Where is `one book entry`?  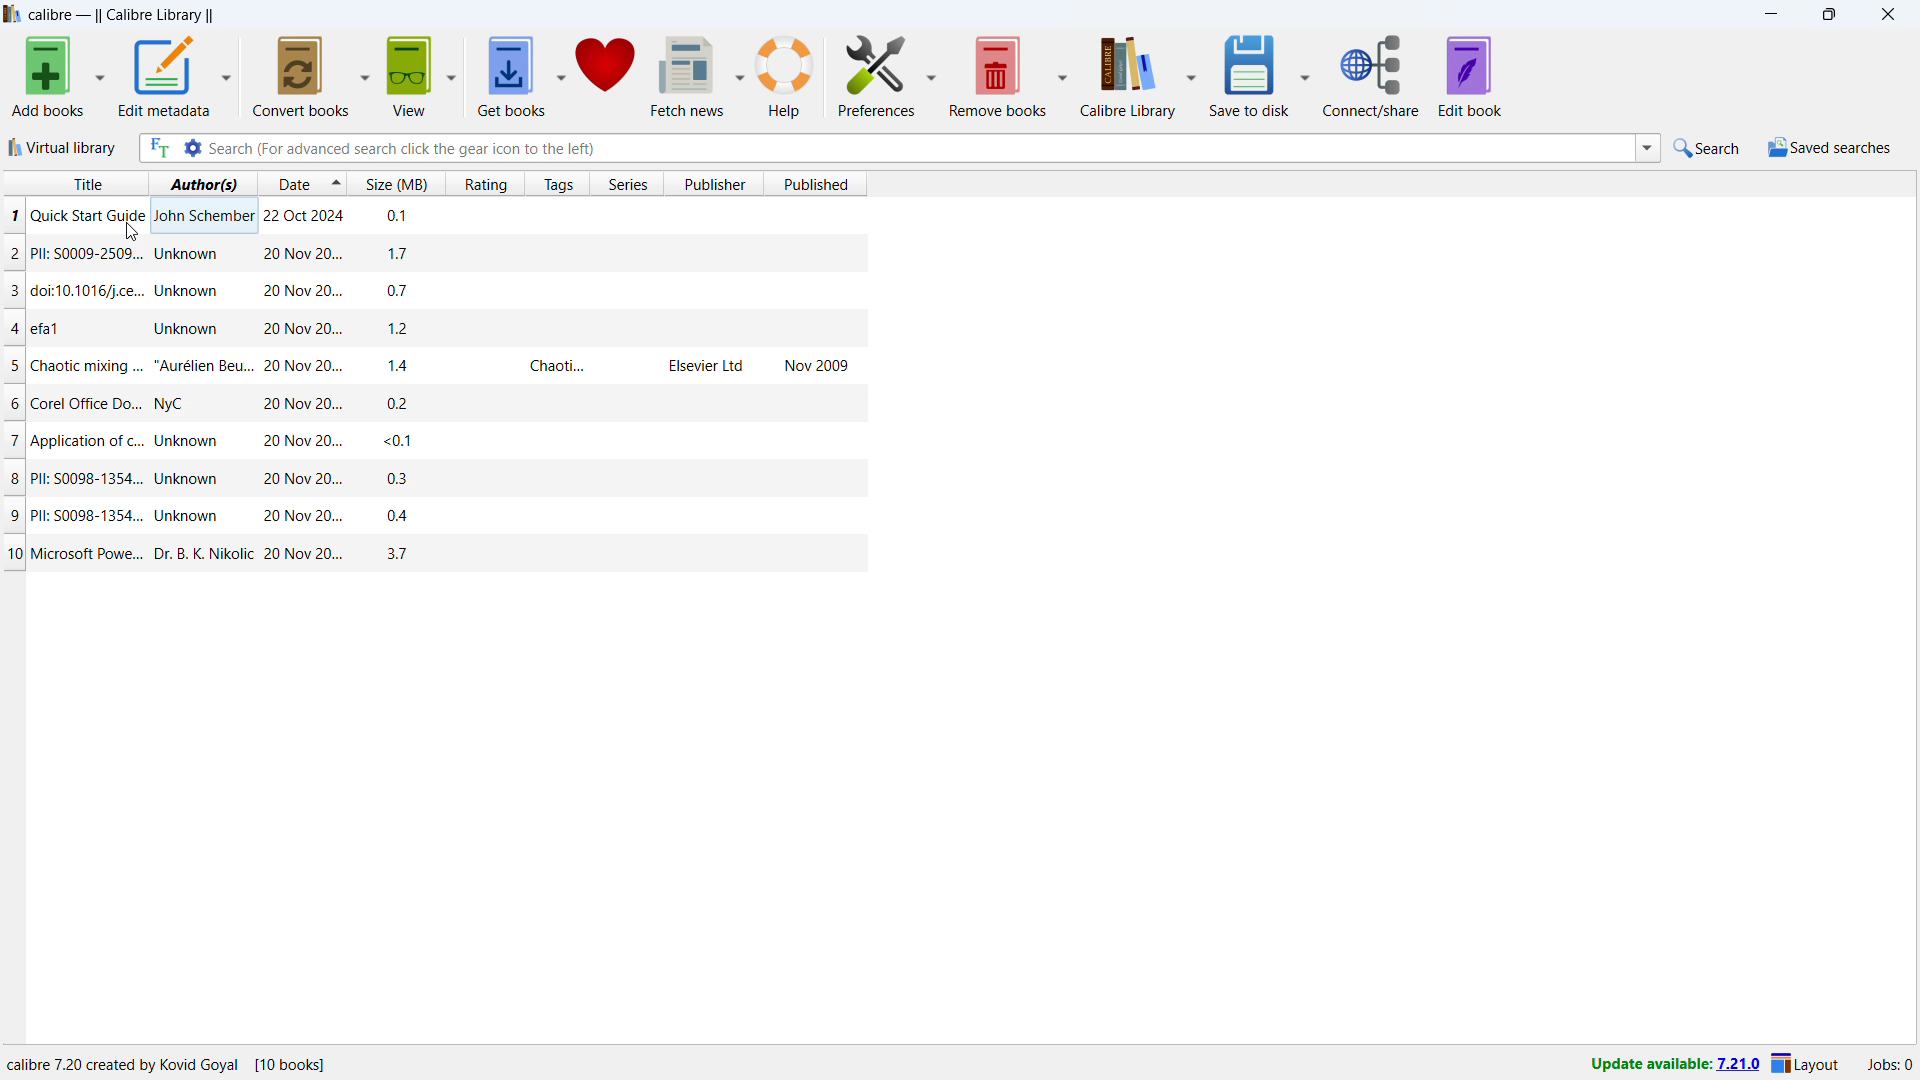
one book entry is located at coordinates (431, 215).